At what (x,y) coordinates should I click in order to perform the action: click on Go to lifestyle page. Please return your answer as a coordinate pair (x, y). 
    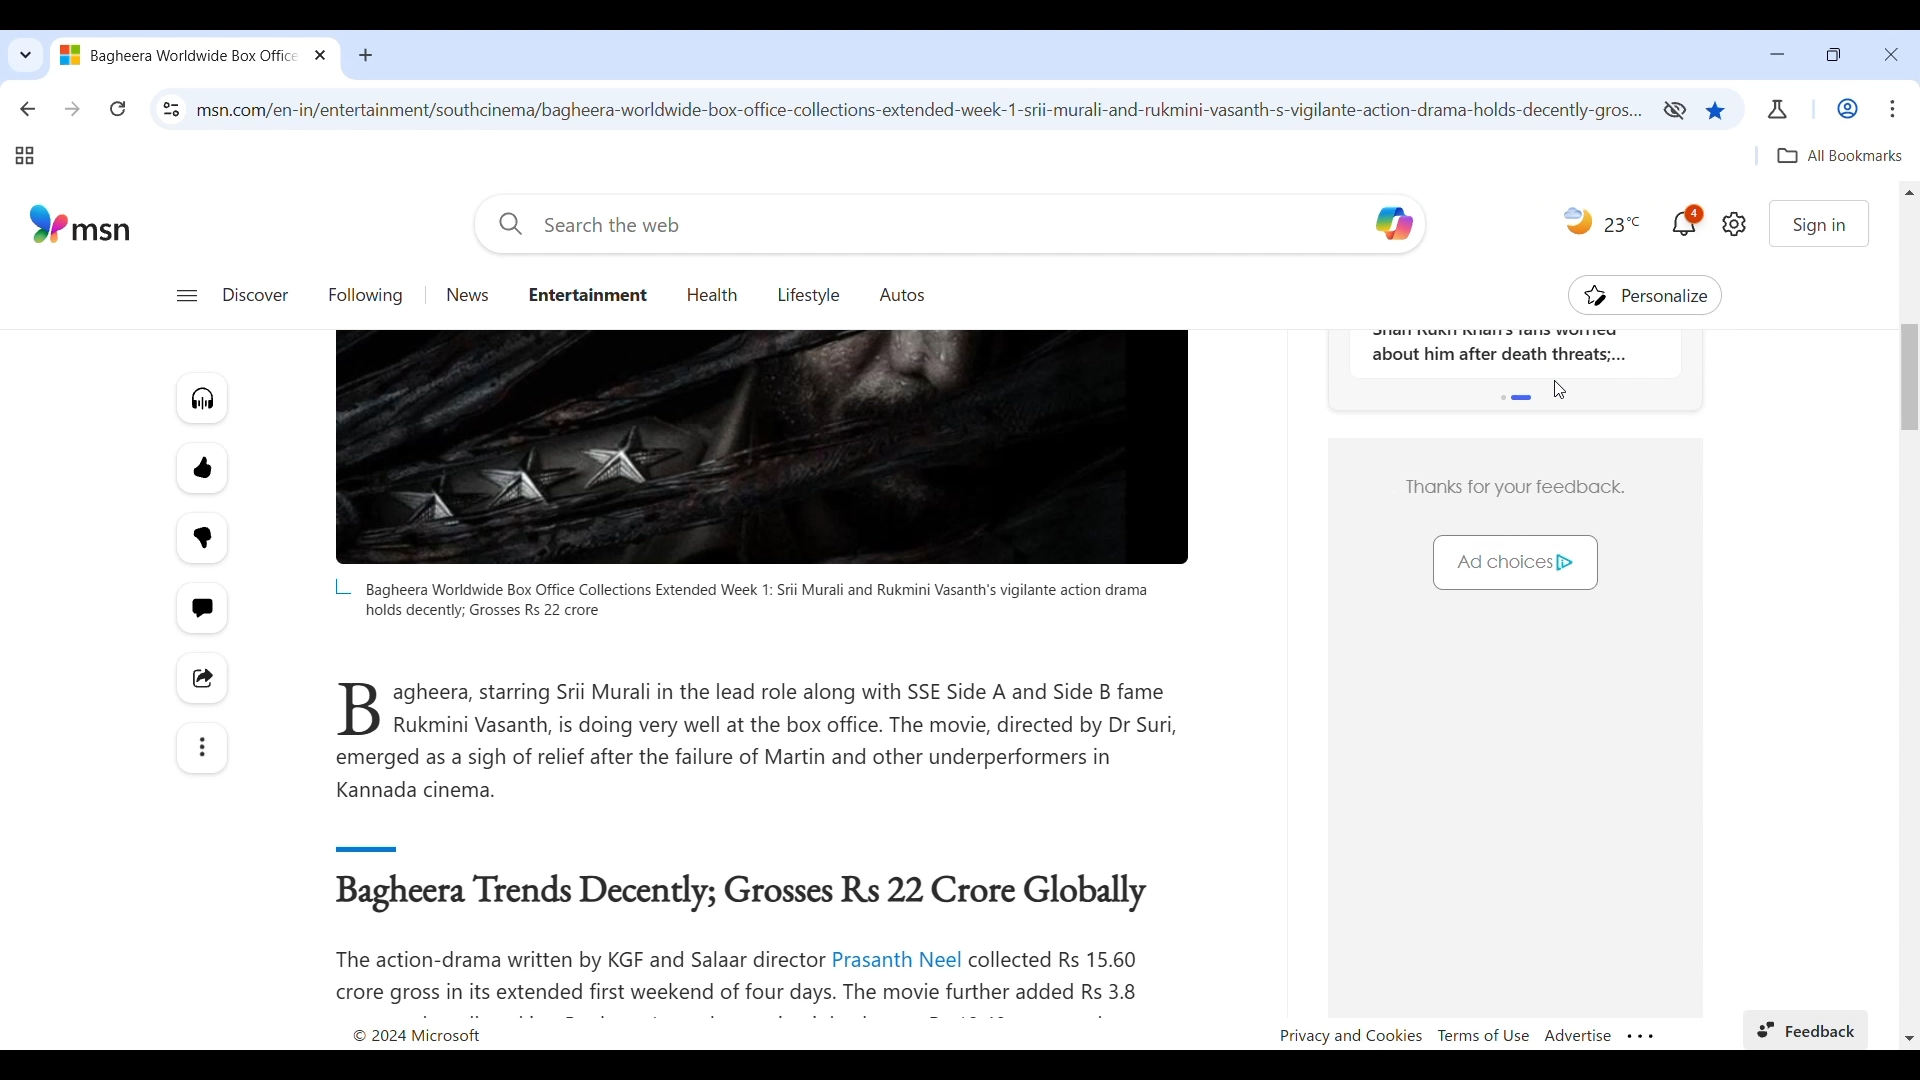
    Looking at the image, I should click on (809, 294).